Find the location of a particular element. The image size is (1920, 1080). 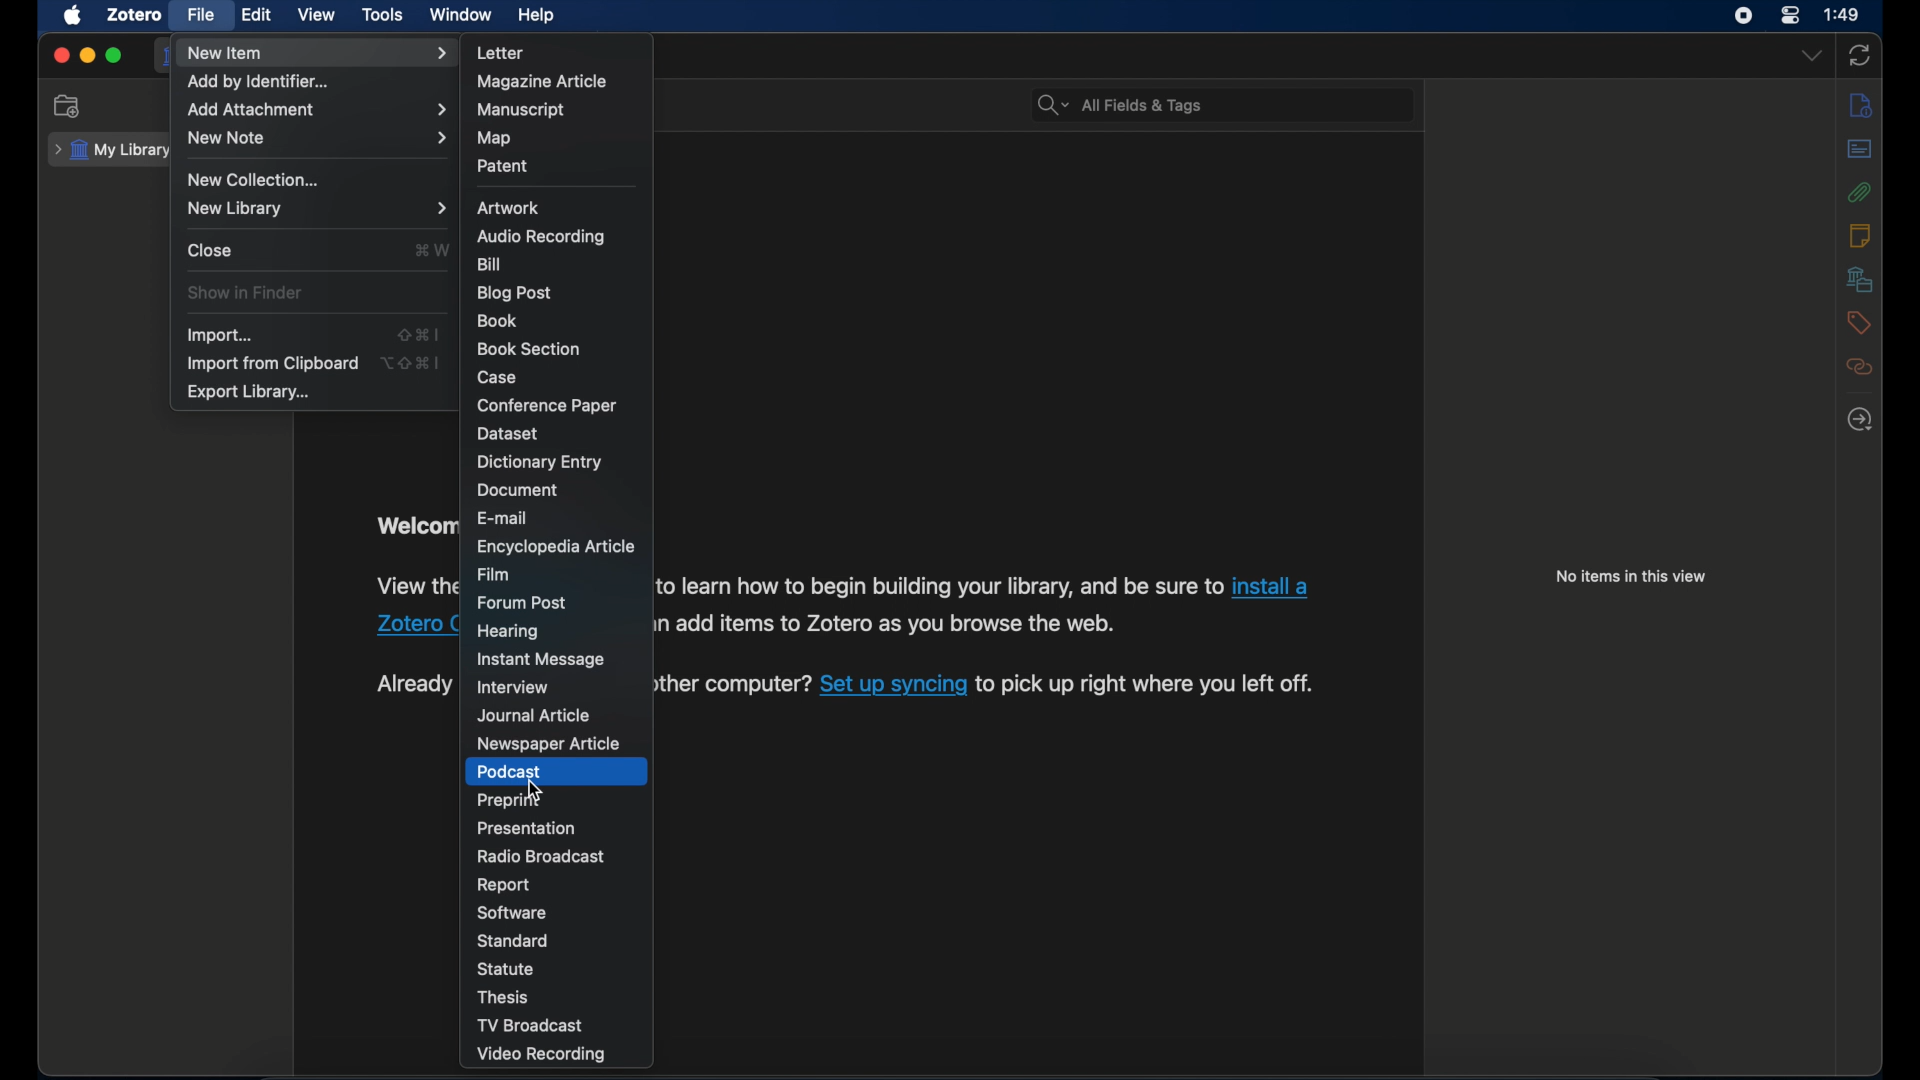

podcast is located at coordinates (511, 772).